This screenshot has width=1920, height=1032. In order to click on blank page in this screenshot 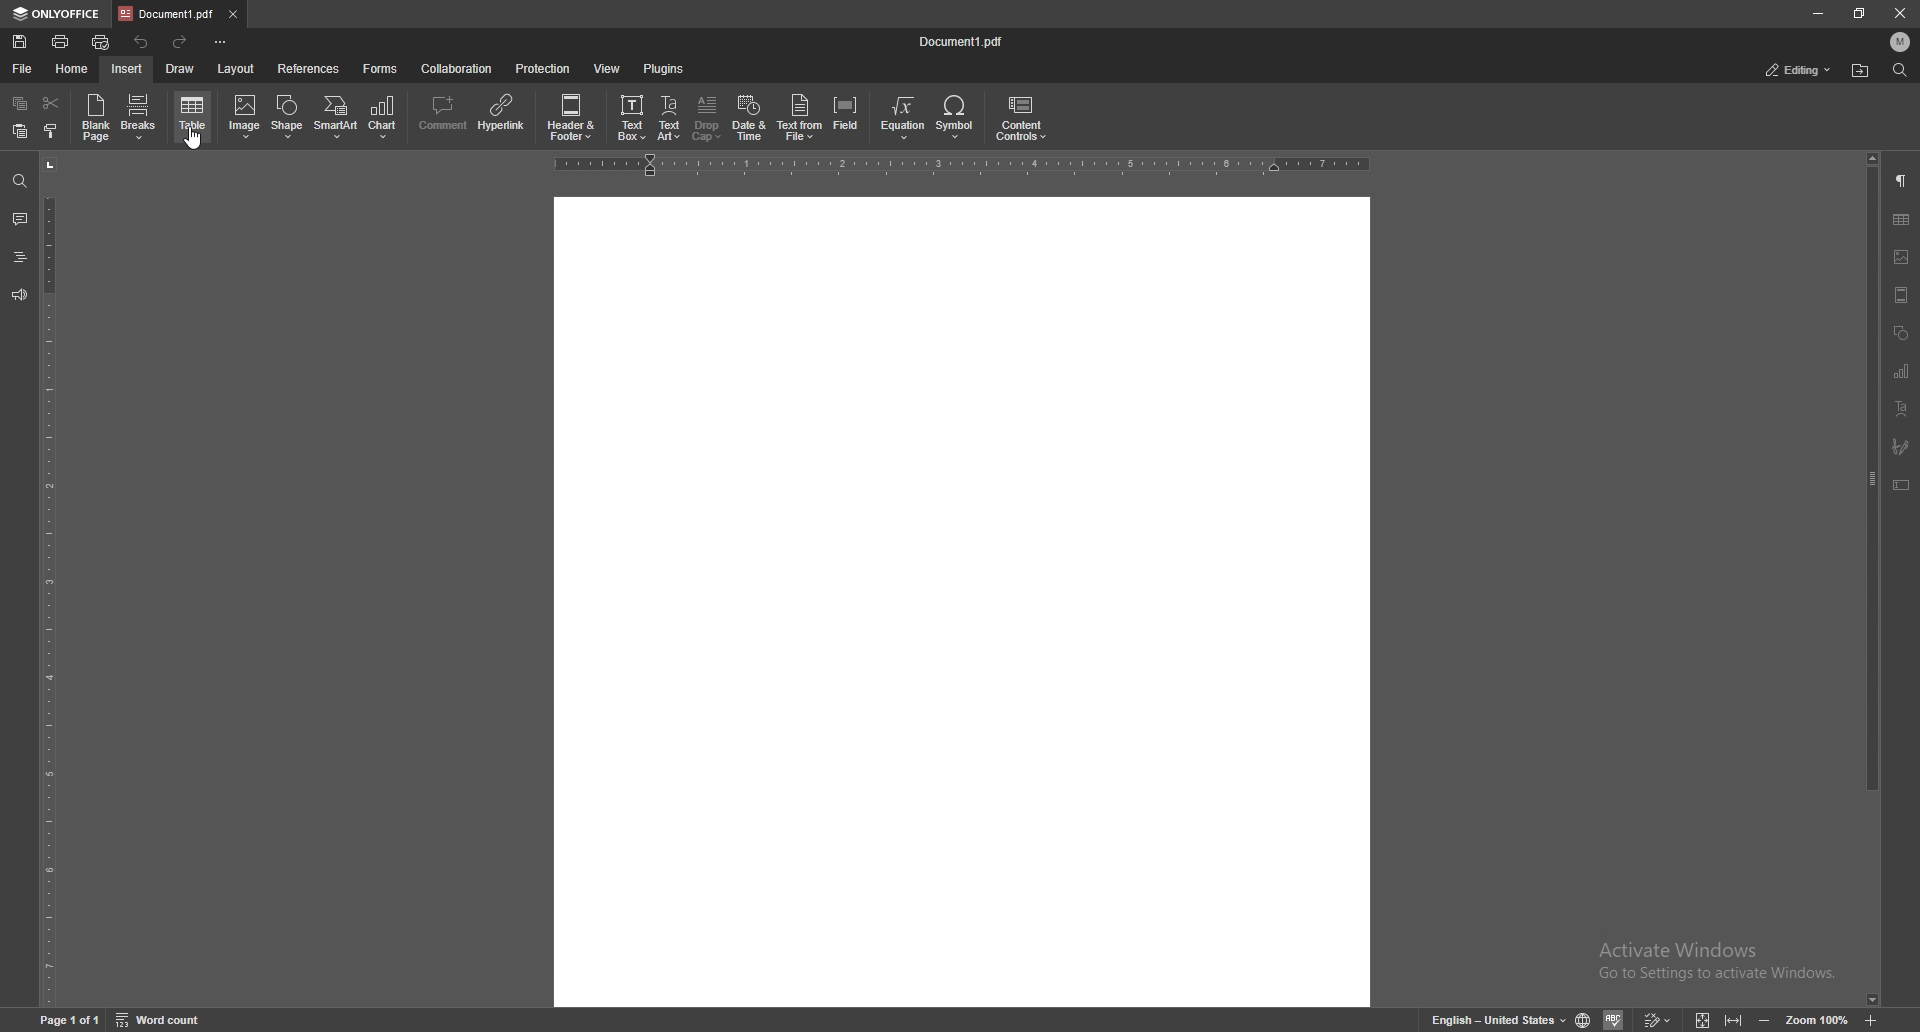, I will do `click(96, 119)`.